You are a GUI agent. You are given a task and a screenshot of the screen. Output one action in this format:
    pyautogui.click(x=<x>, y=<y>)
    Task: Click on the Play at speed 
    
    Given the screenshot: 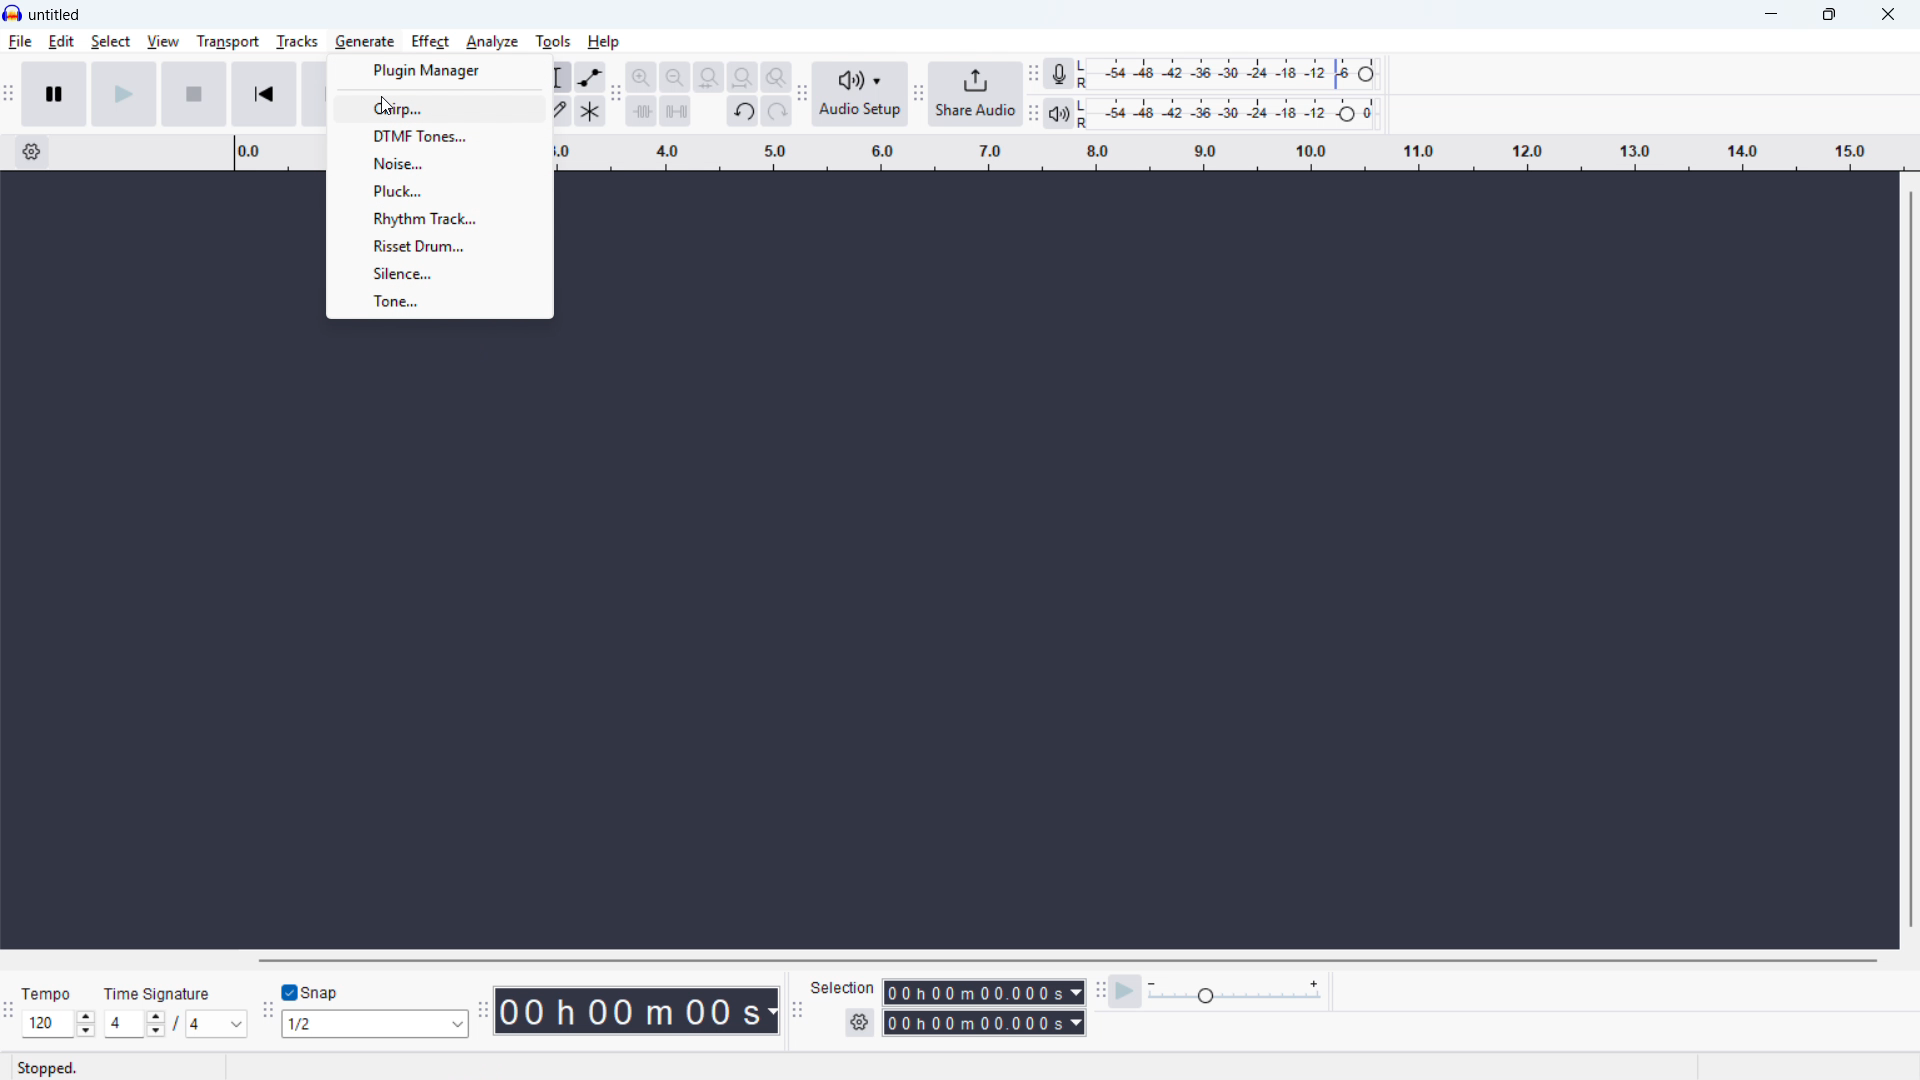 What is the action you would take?
    pyautogui.click(x=1126, y=990)
    